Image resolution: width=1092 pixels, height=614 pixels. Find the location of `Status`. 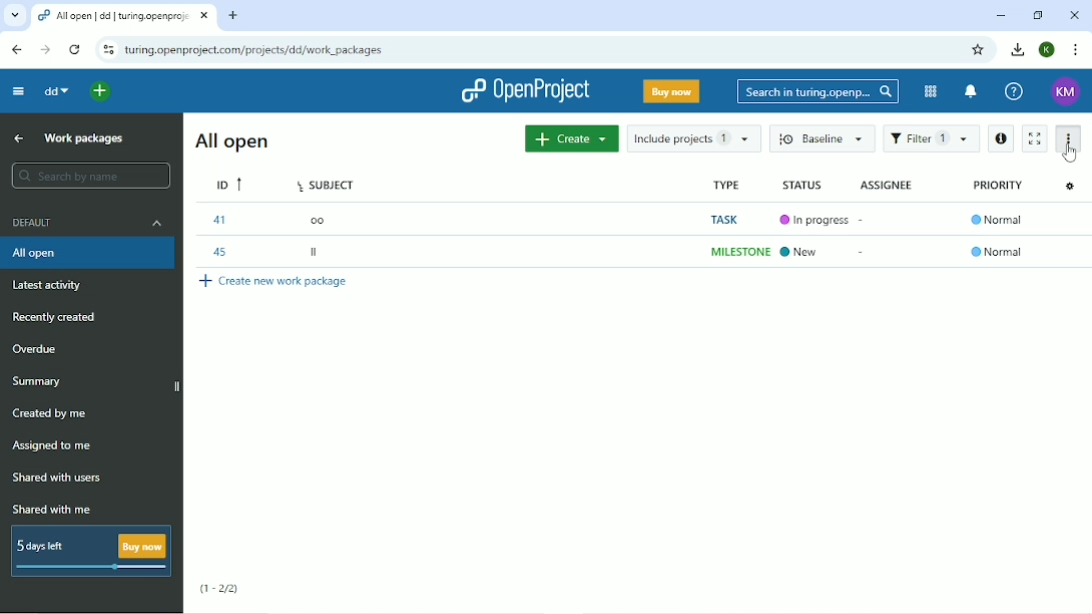

Status is located at coordinates (814, 220).